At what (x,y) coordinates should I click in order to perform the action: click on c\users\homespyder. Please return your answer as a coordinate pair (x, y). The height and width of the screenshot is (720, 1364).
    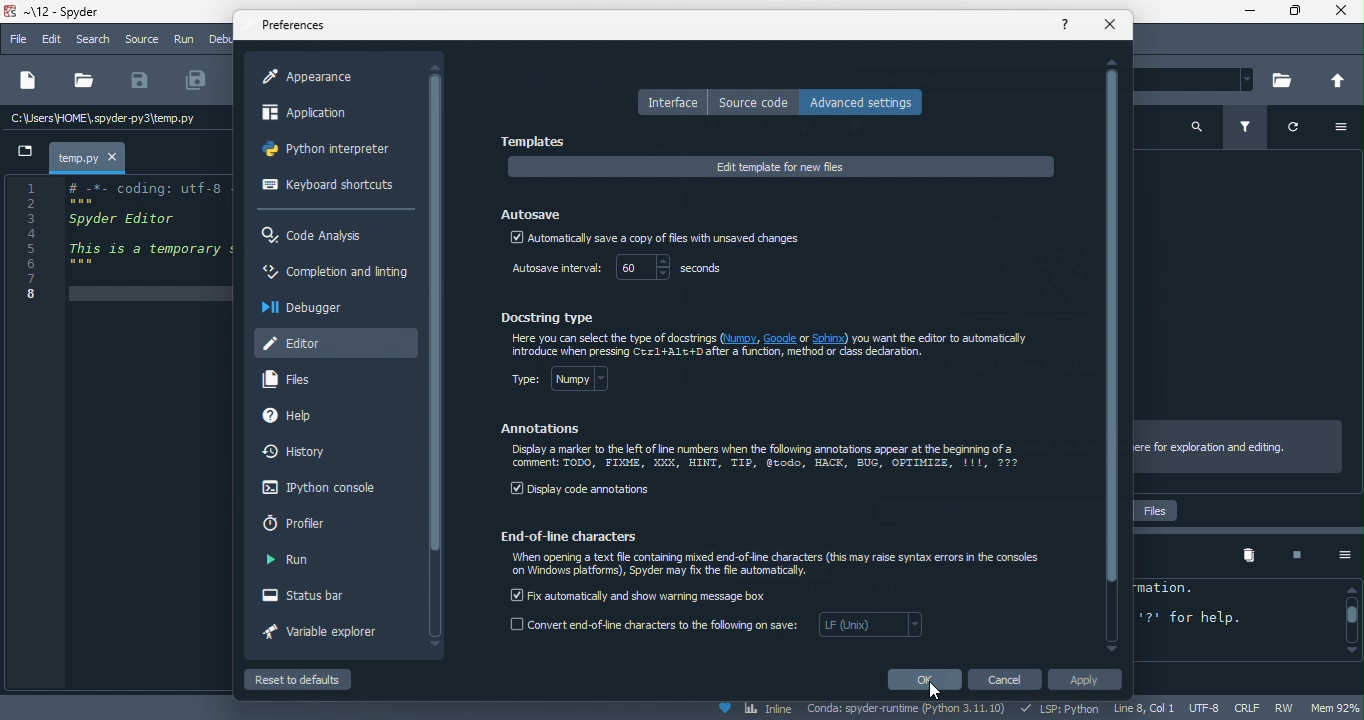
    Looking at the image, I should click on (104, 120).